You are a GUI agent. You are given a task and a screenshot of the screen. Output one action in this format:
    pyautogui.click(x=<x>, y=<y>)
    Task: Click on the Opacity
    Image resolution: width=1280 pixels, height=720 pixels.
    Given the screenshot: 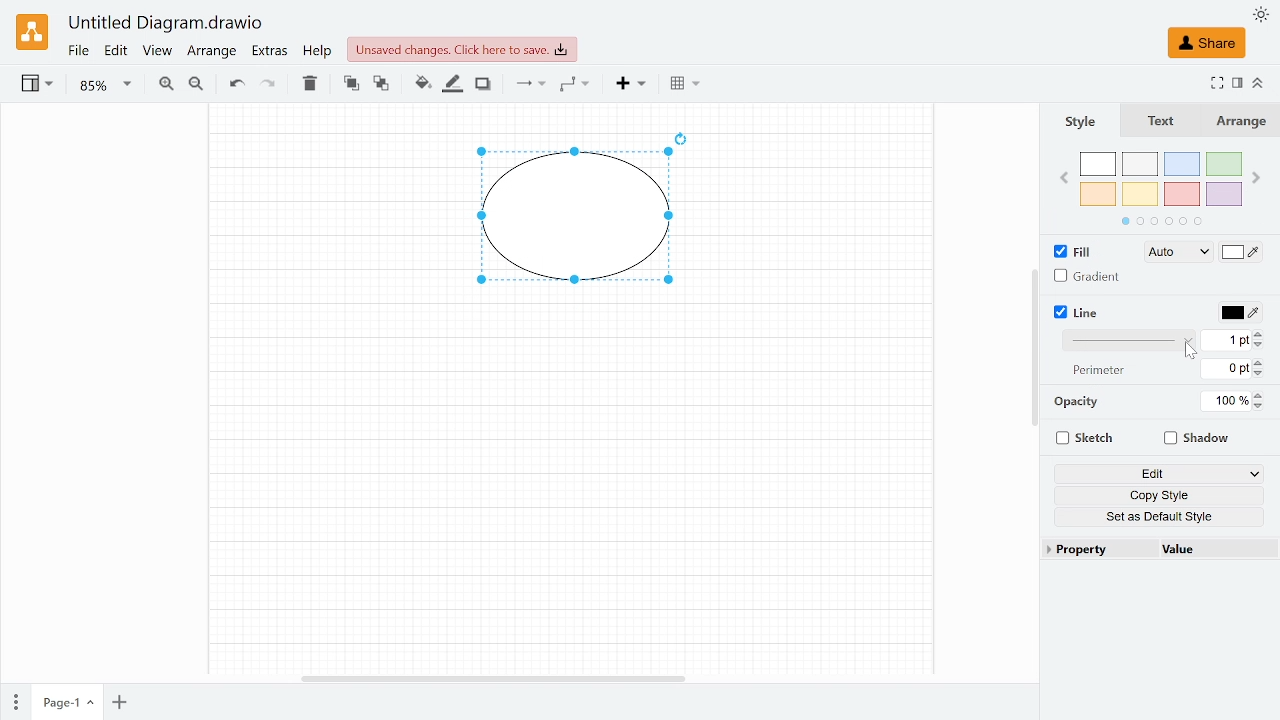 What is the action you would take?
    pyautogui.click(x=1075, y=403)
    